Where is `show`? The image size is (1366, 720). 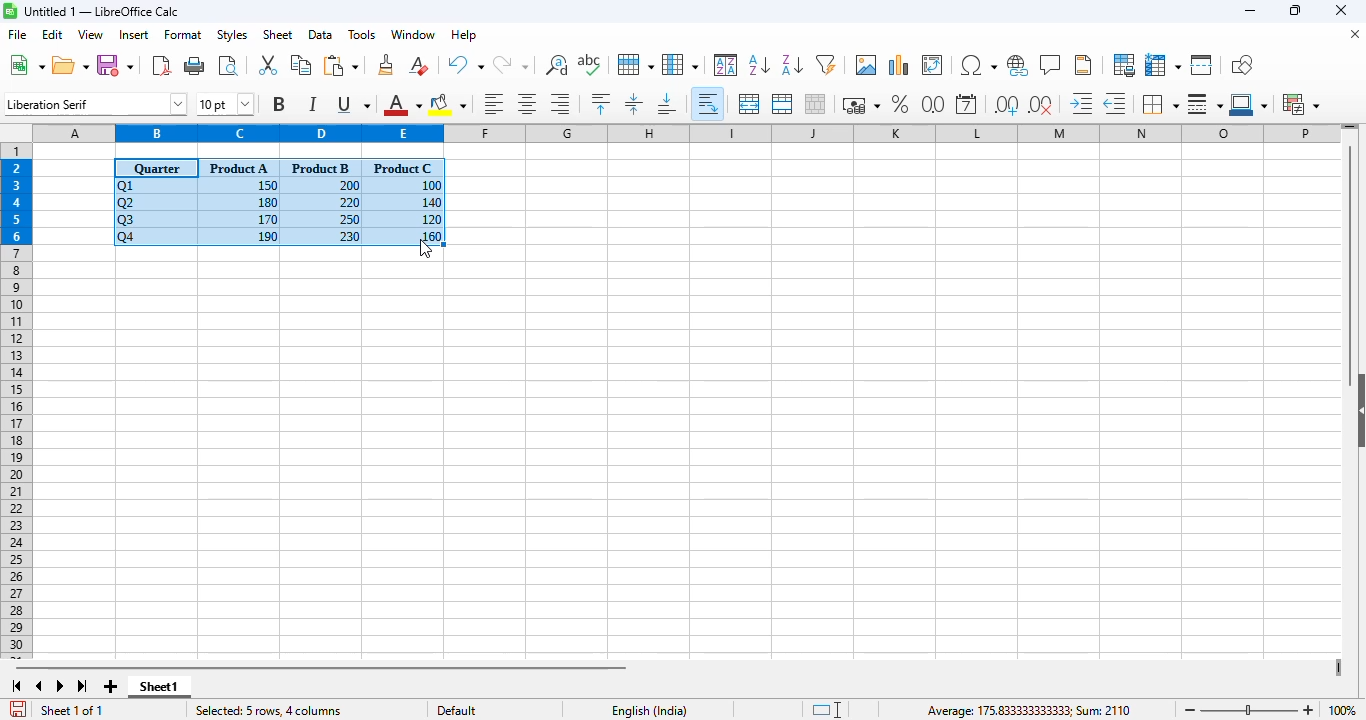
show is located at coordinates (1357, 410).